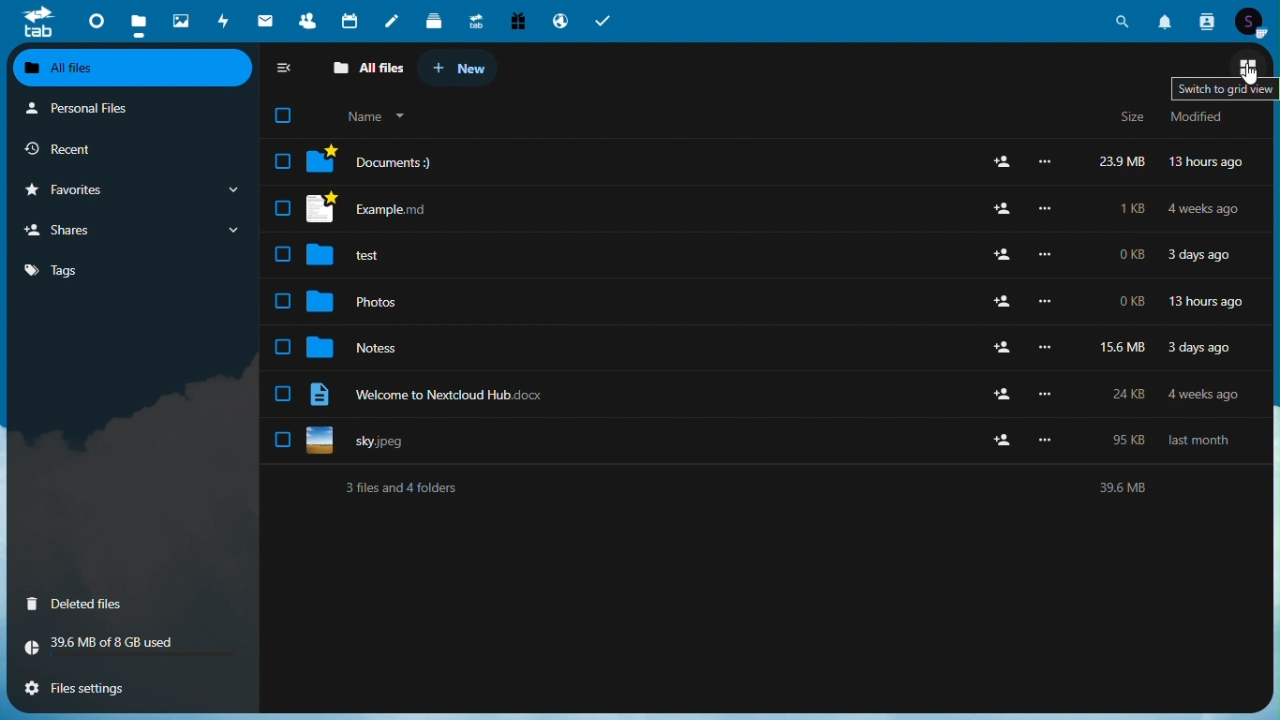 The image size is (1280, 720). Describe the element at coordinates (1049, 347) in the screenshot. I see `more options` at that location.